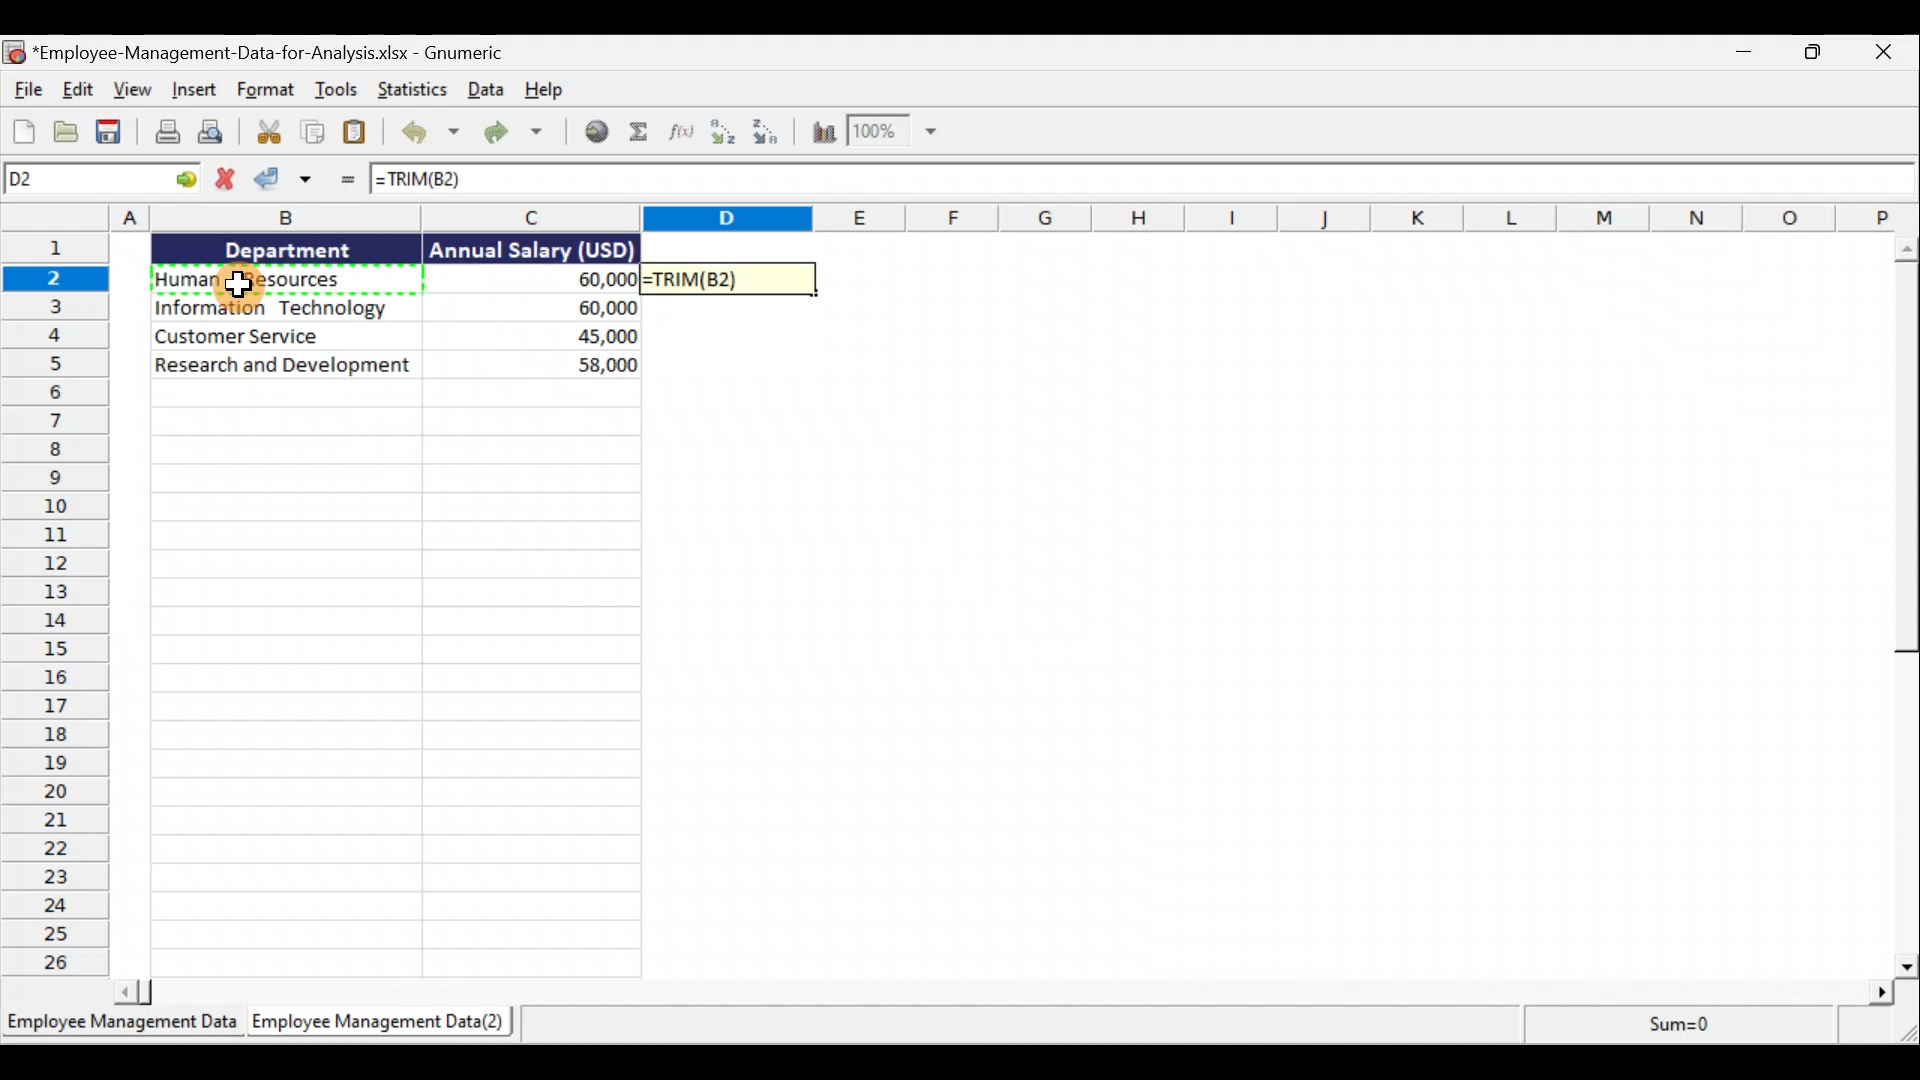 The width and height of the screenshot is (1920, 1080). What do you see at coordinates (419, 182) in the screenshot?
I see `=TRIM(B2` at bounding box center [419, 182].